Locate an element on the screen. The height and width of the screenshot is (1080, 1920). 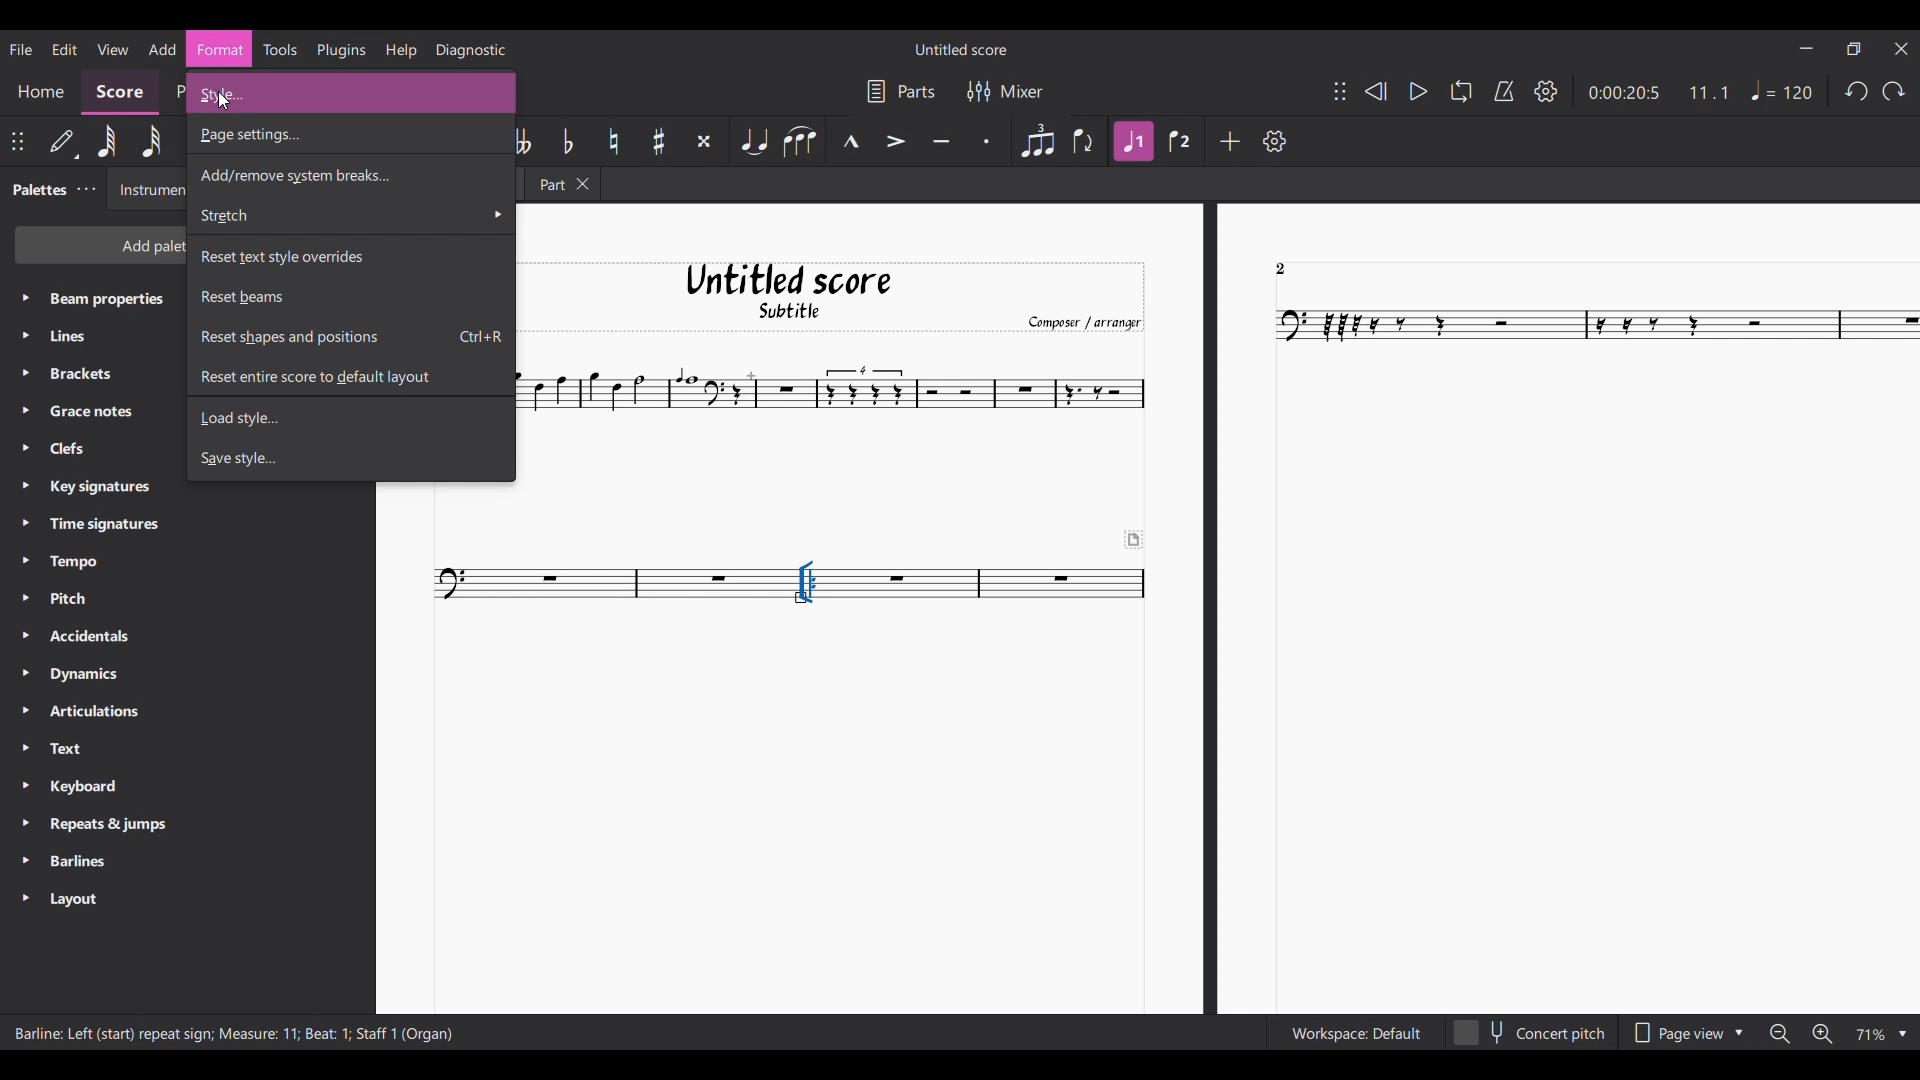
Instruments tab is located at coordinates (148, 189).